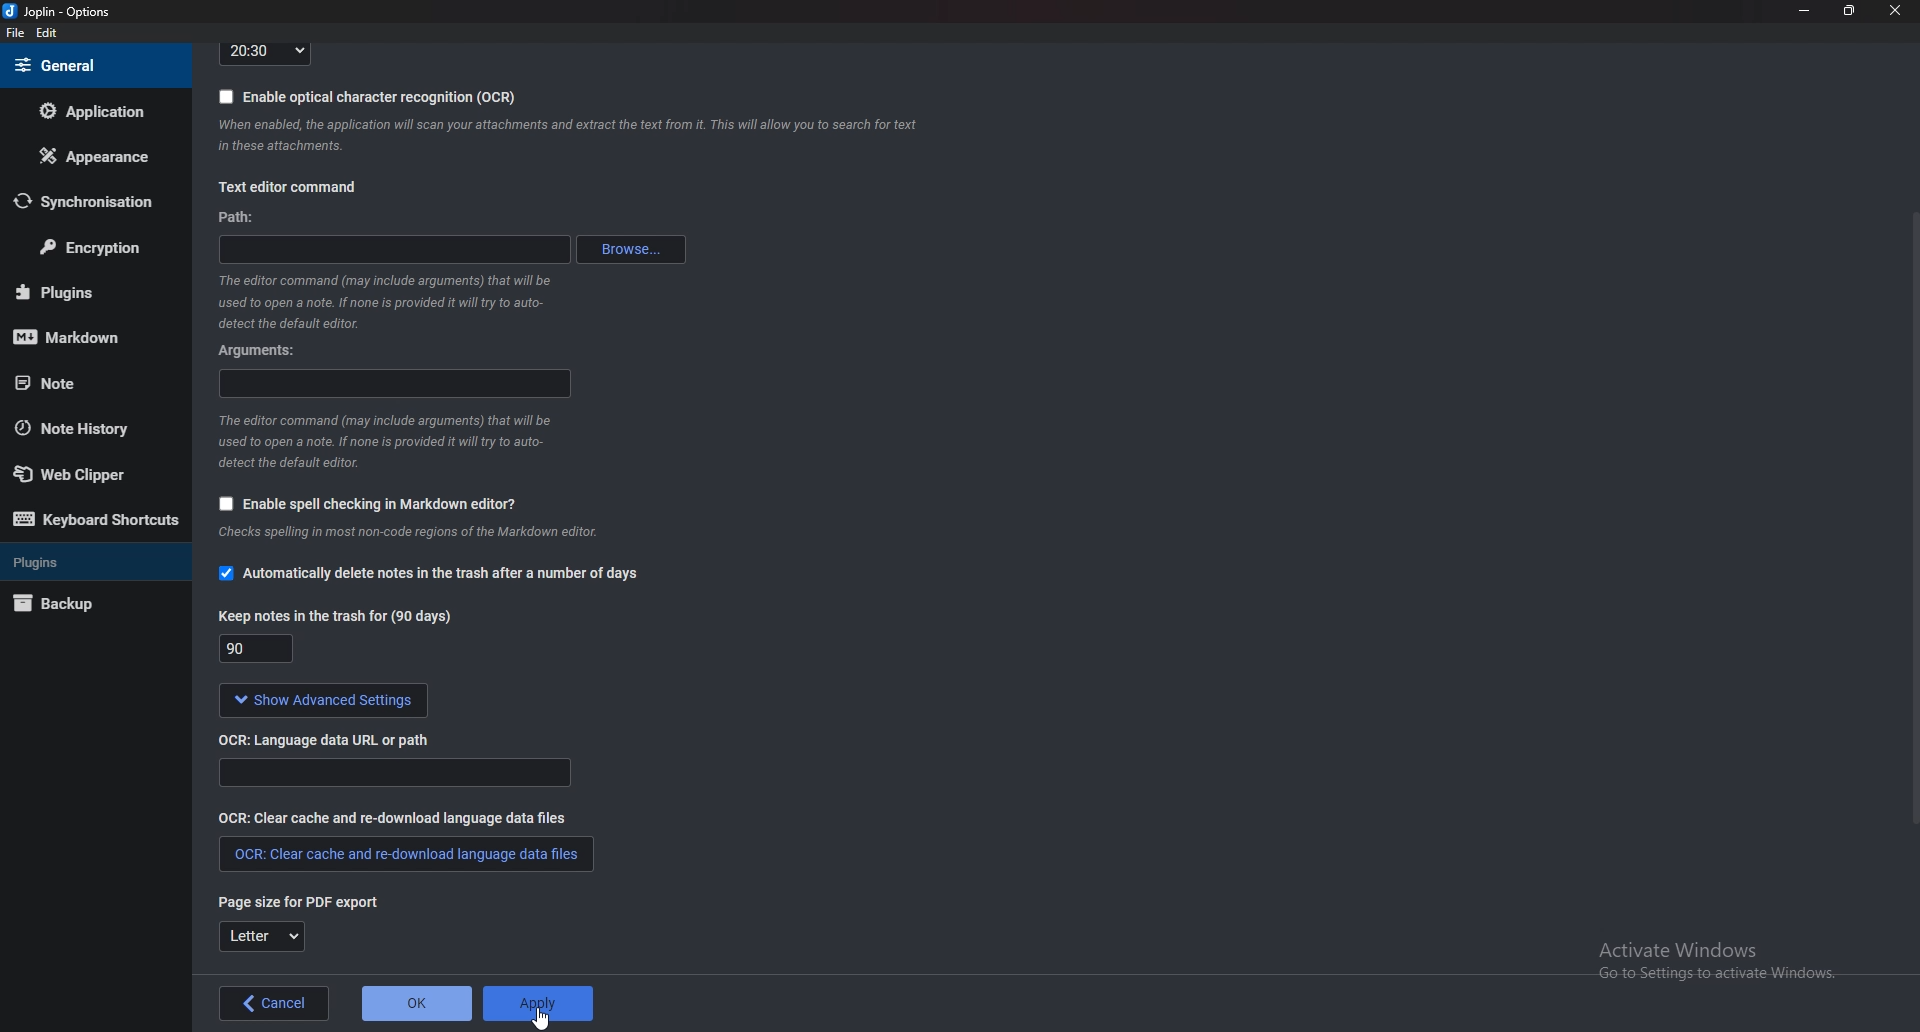 The image size is (1920, 1032). I want to click on Page size for P D F export, so click(289, 901).